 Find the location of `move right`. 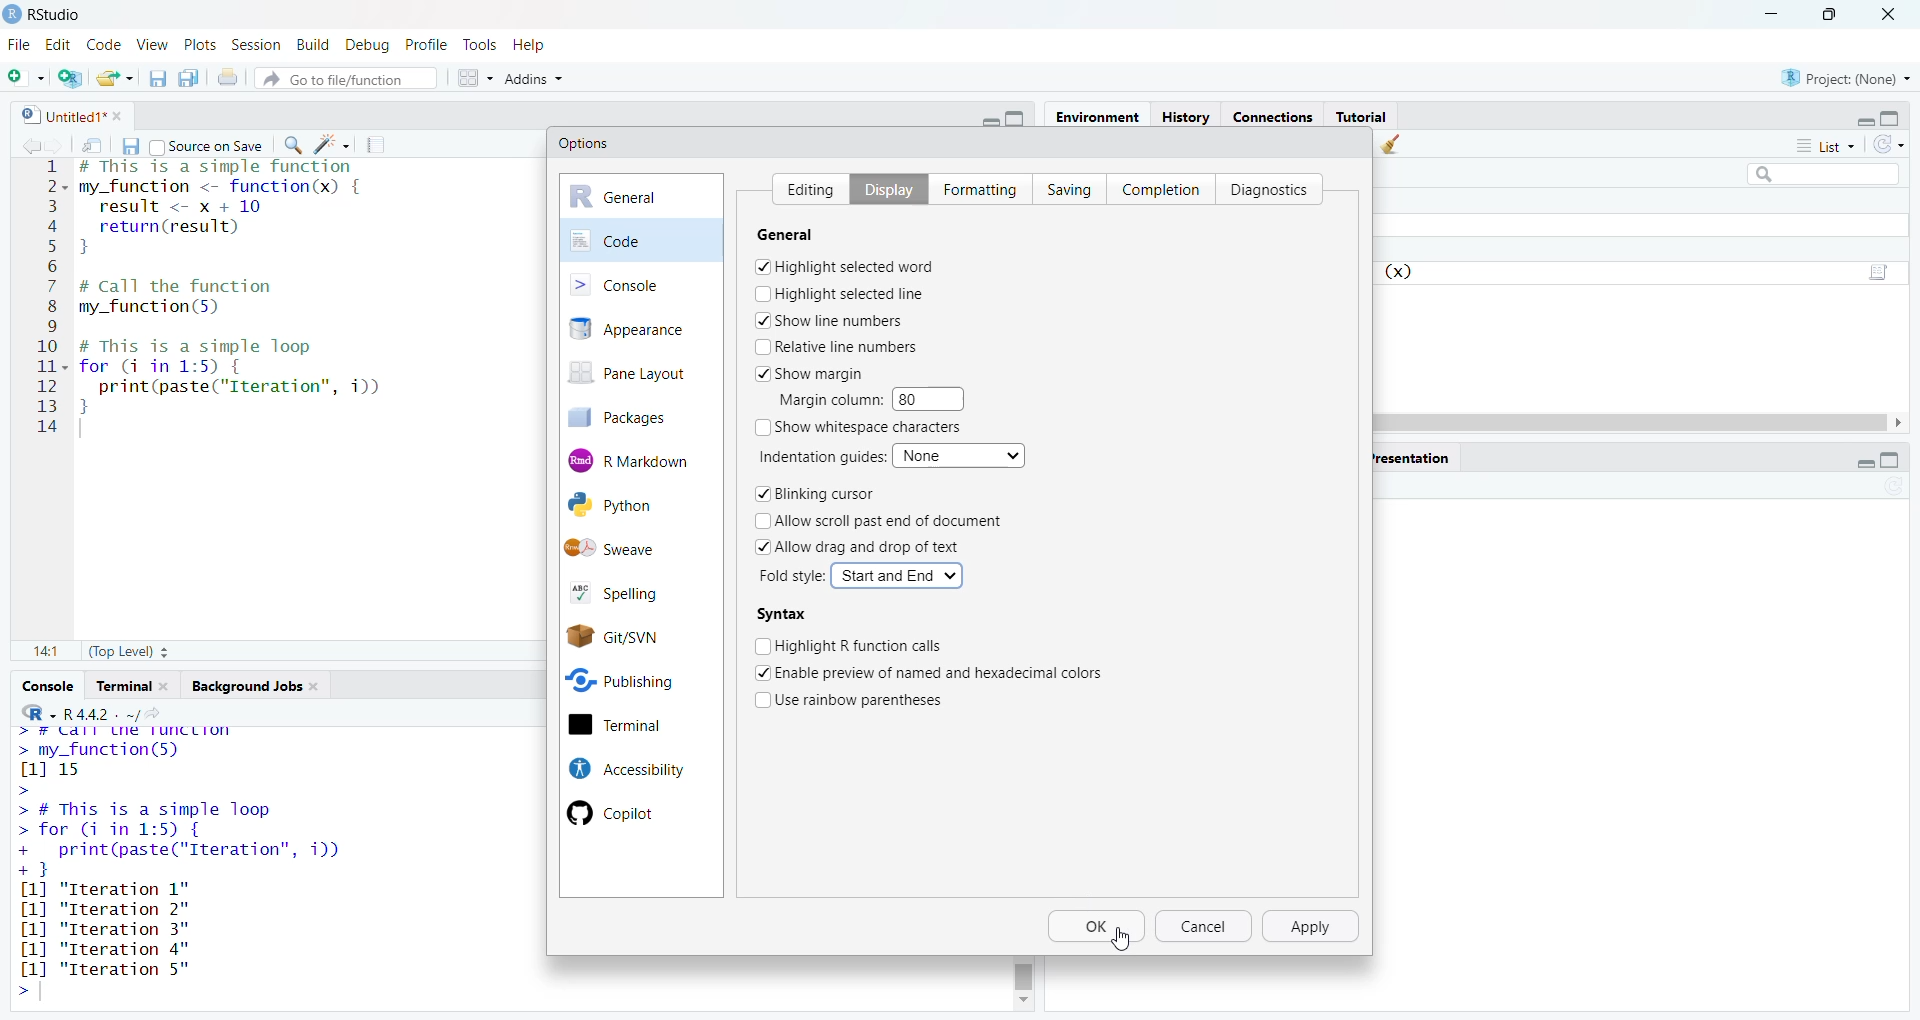

move right is located at coordinates (1906, 423).